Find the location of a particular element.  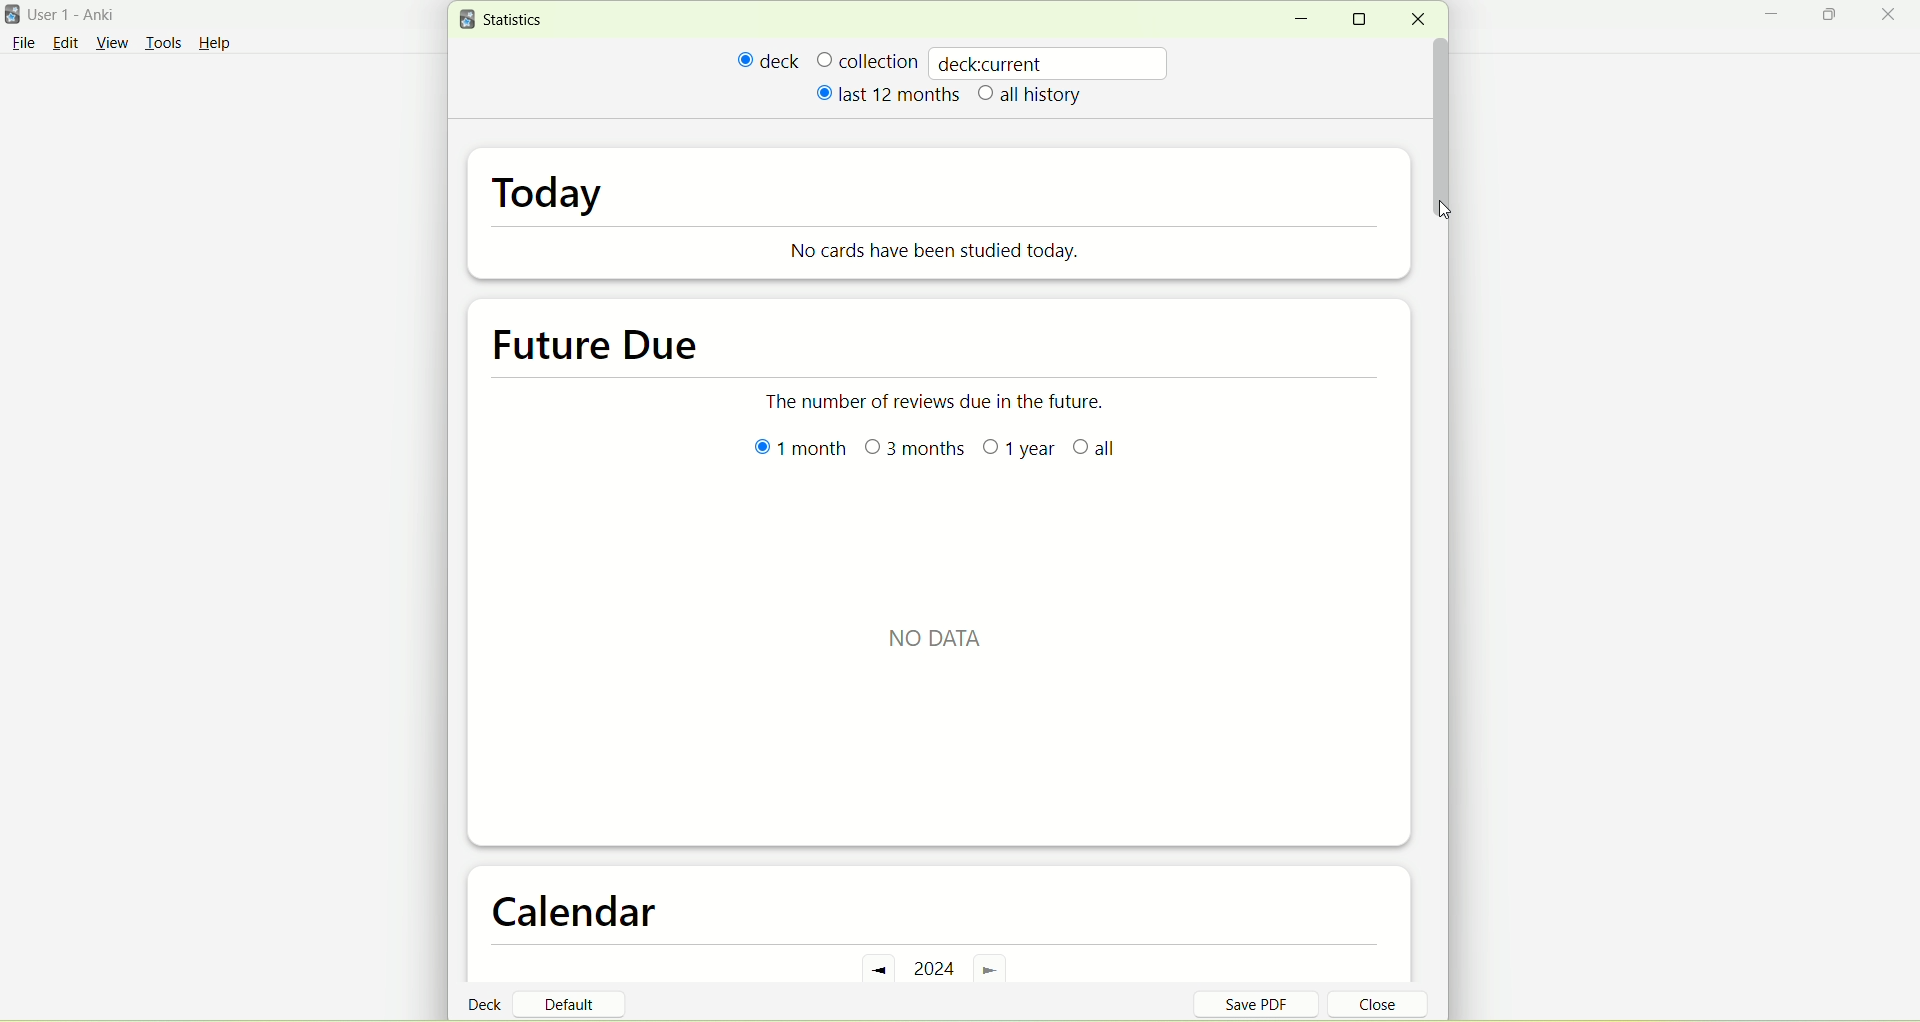

last 12 months is located at coordinates (886, 93).